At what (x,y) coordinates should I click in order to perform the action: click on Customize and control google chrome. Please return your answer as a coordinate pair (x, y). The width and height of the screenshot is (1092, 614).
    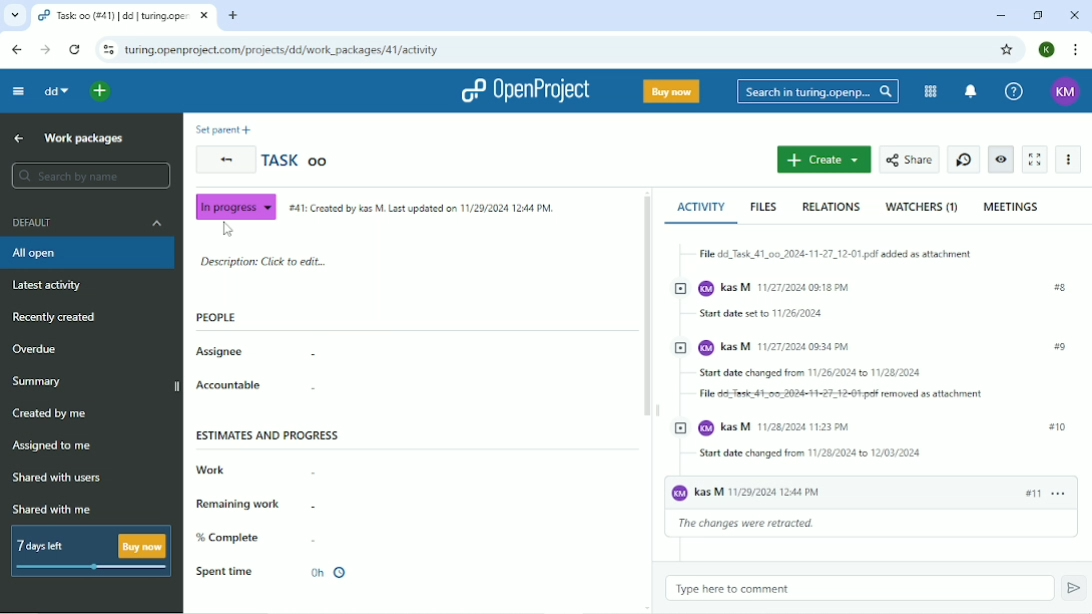
    Looking at the image, I should click on (1073, 50).